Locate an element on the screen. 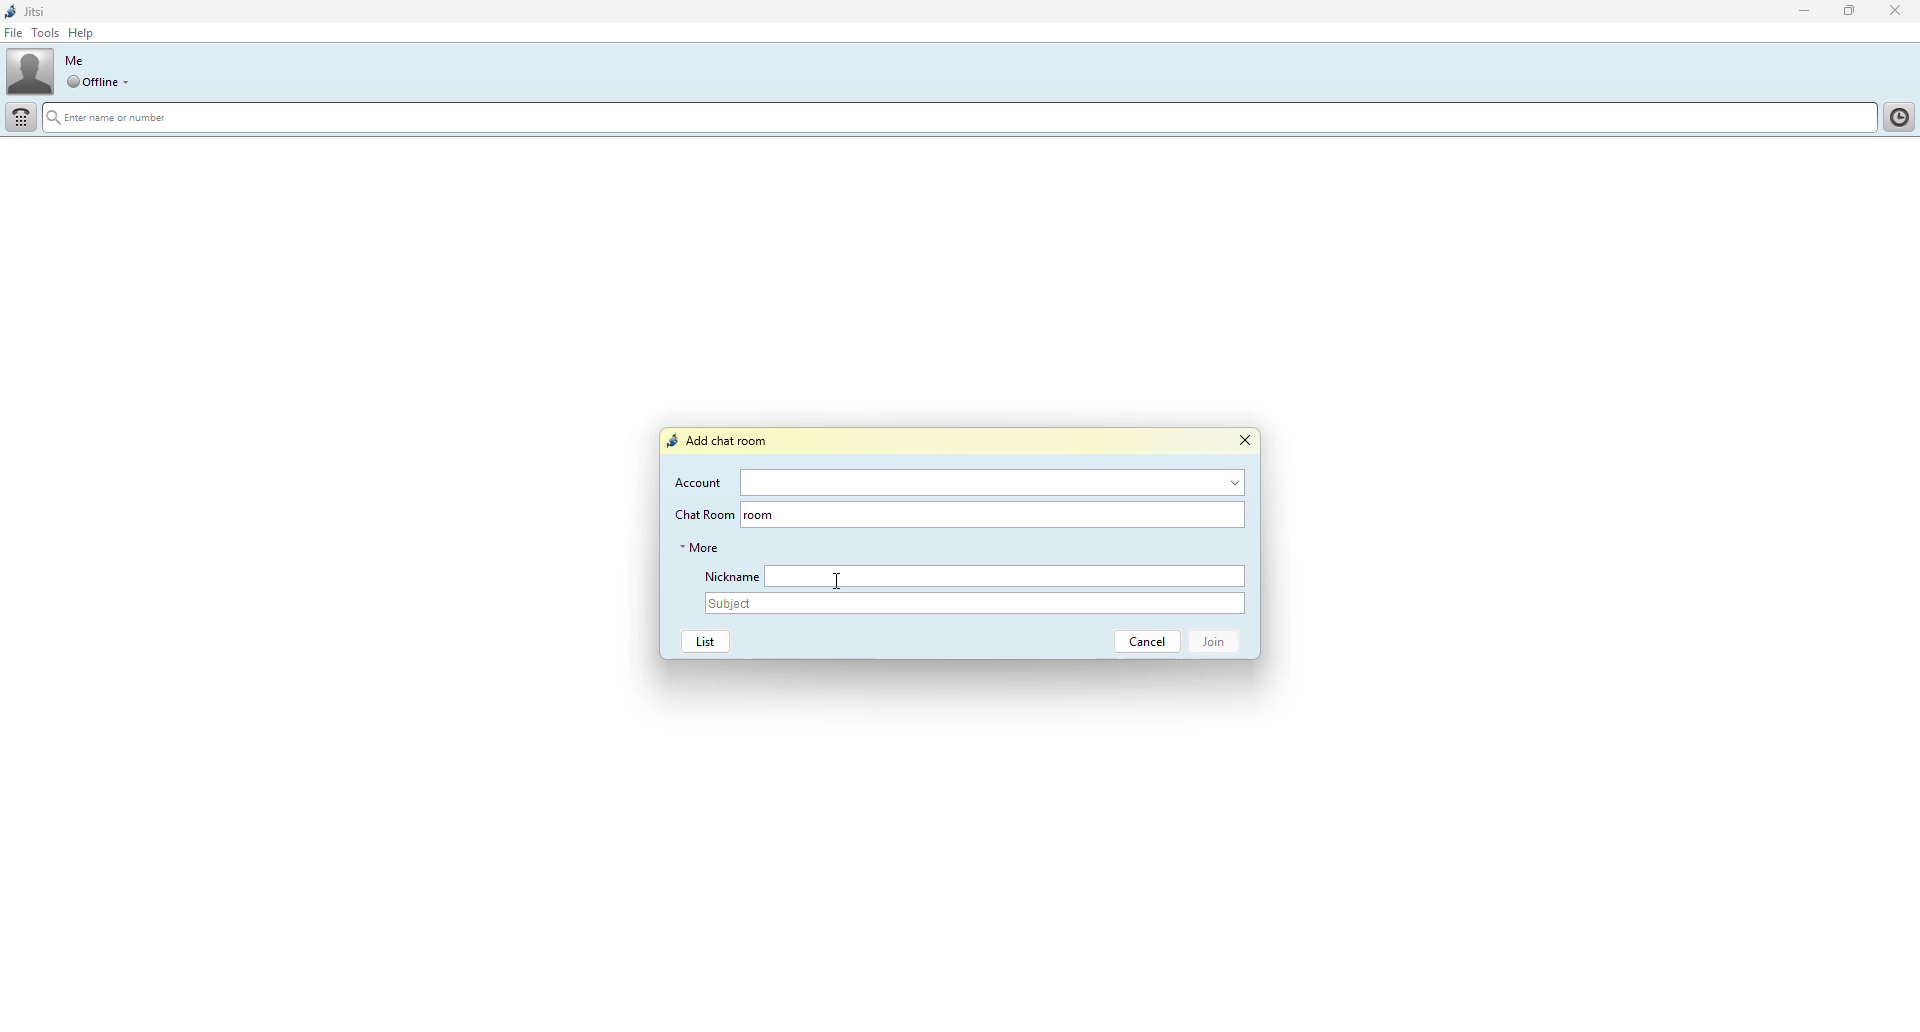  cursor is located at coordinates (835, 579).